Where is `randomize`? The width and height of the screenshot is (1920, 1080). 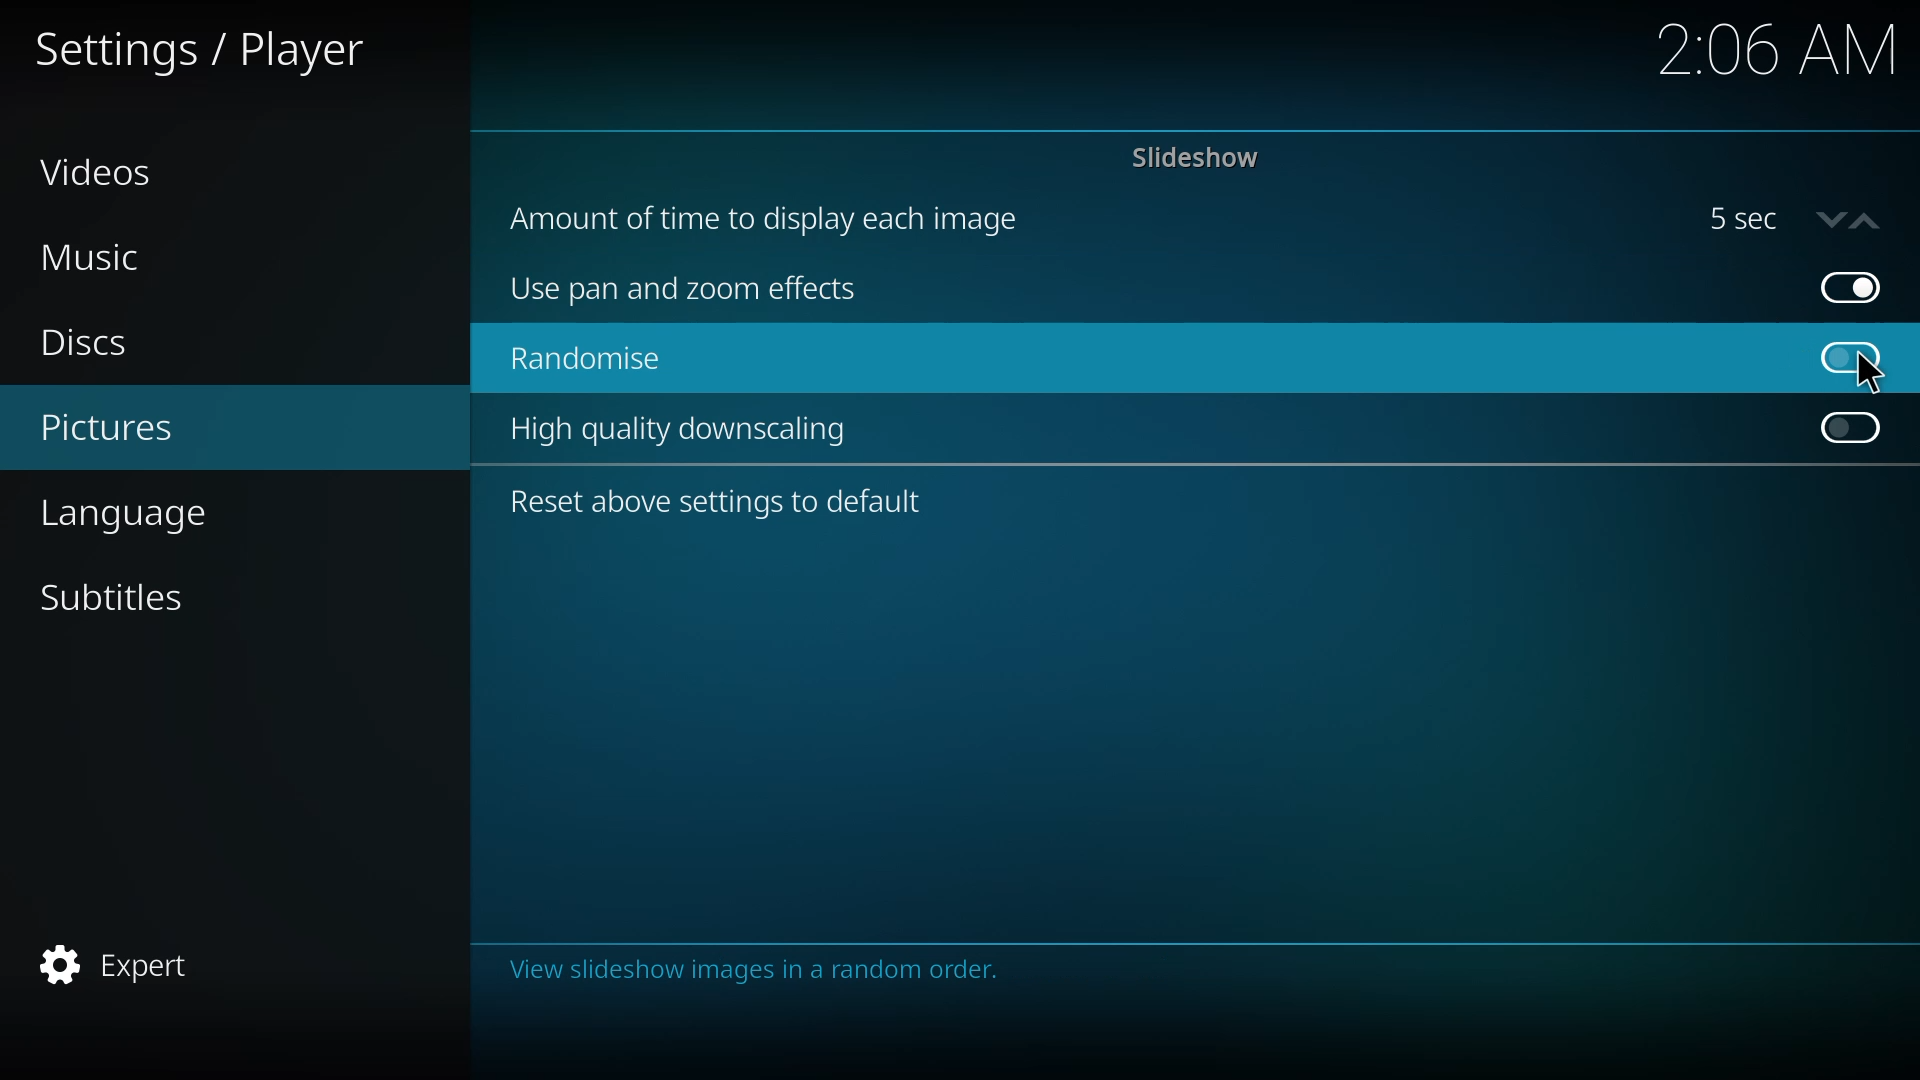
randomize is located at coordinates (588, 361).